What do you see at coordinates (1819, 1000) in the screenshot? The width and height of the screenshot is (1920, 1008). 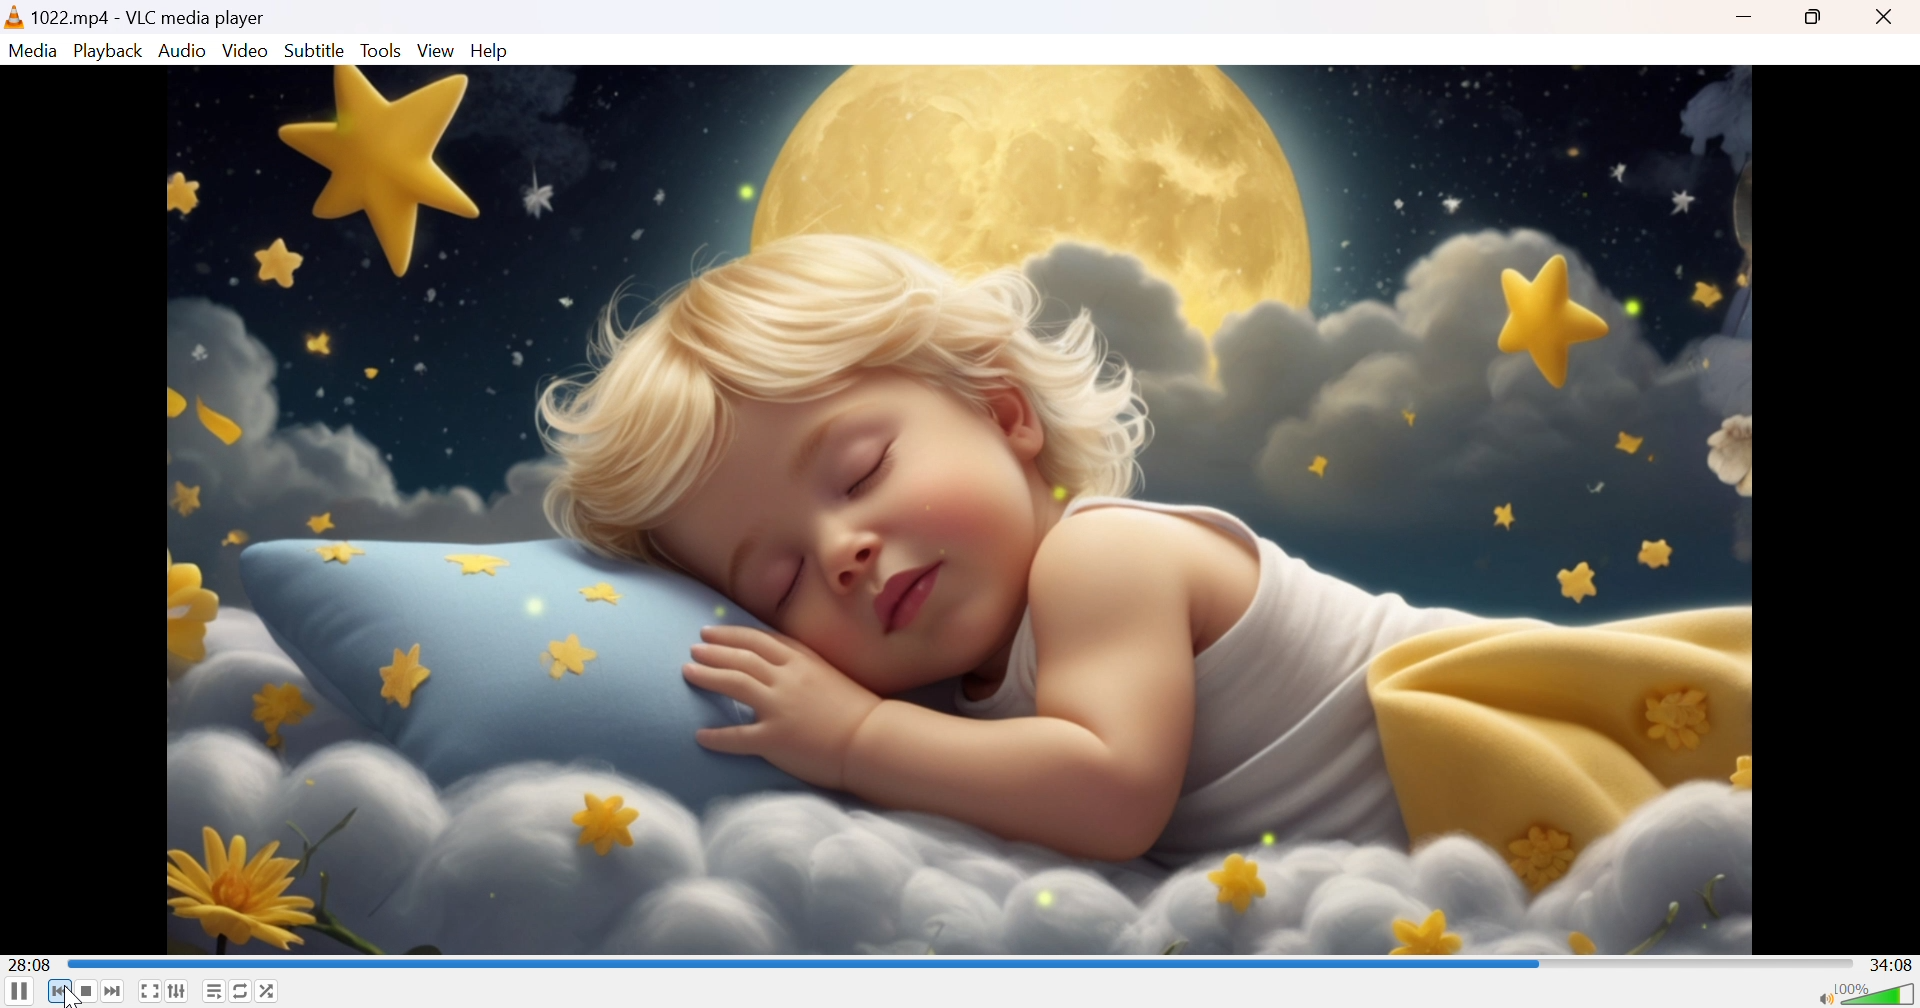 I see `Mute` at bounding box center [1819, 1000].